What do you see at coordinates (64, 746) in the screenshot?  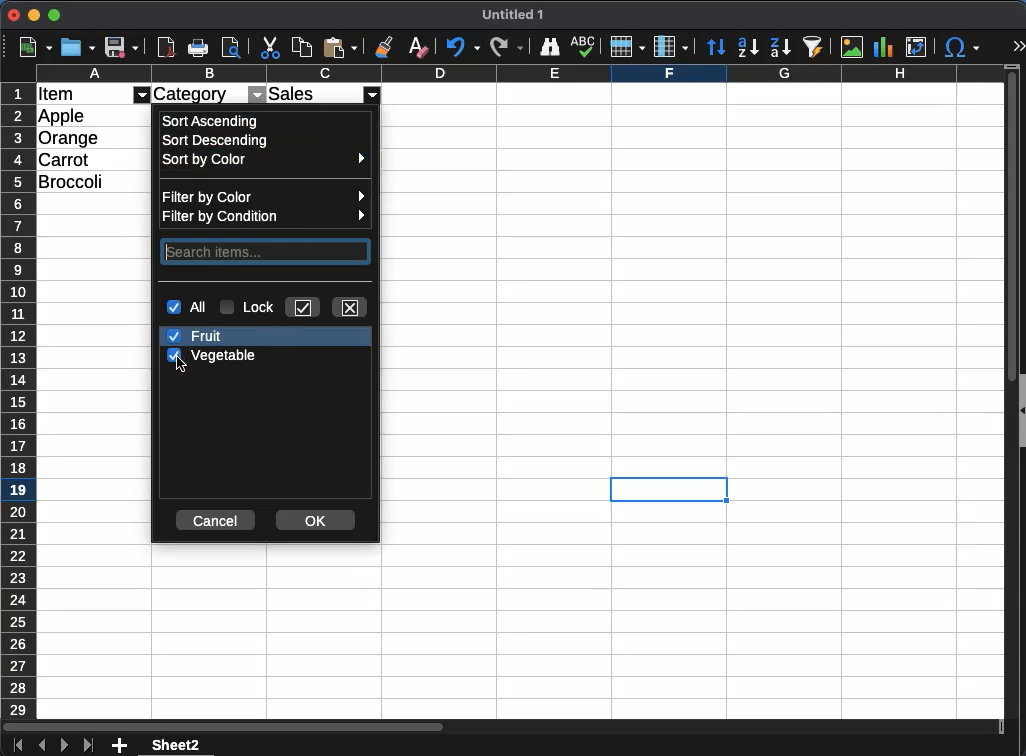 I see `next sheet` at bounding box center [64, 746].